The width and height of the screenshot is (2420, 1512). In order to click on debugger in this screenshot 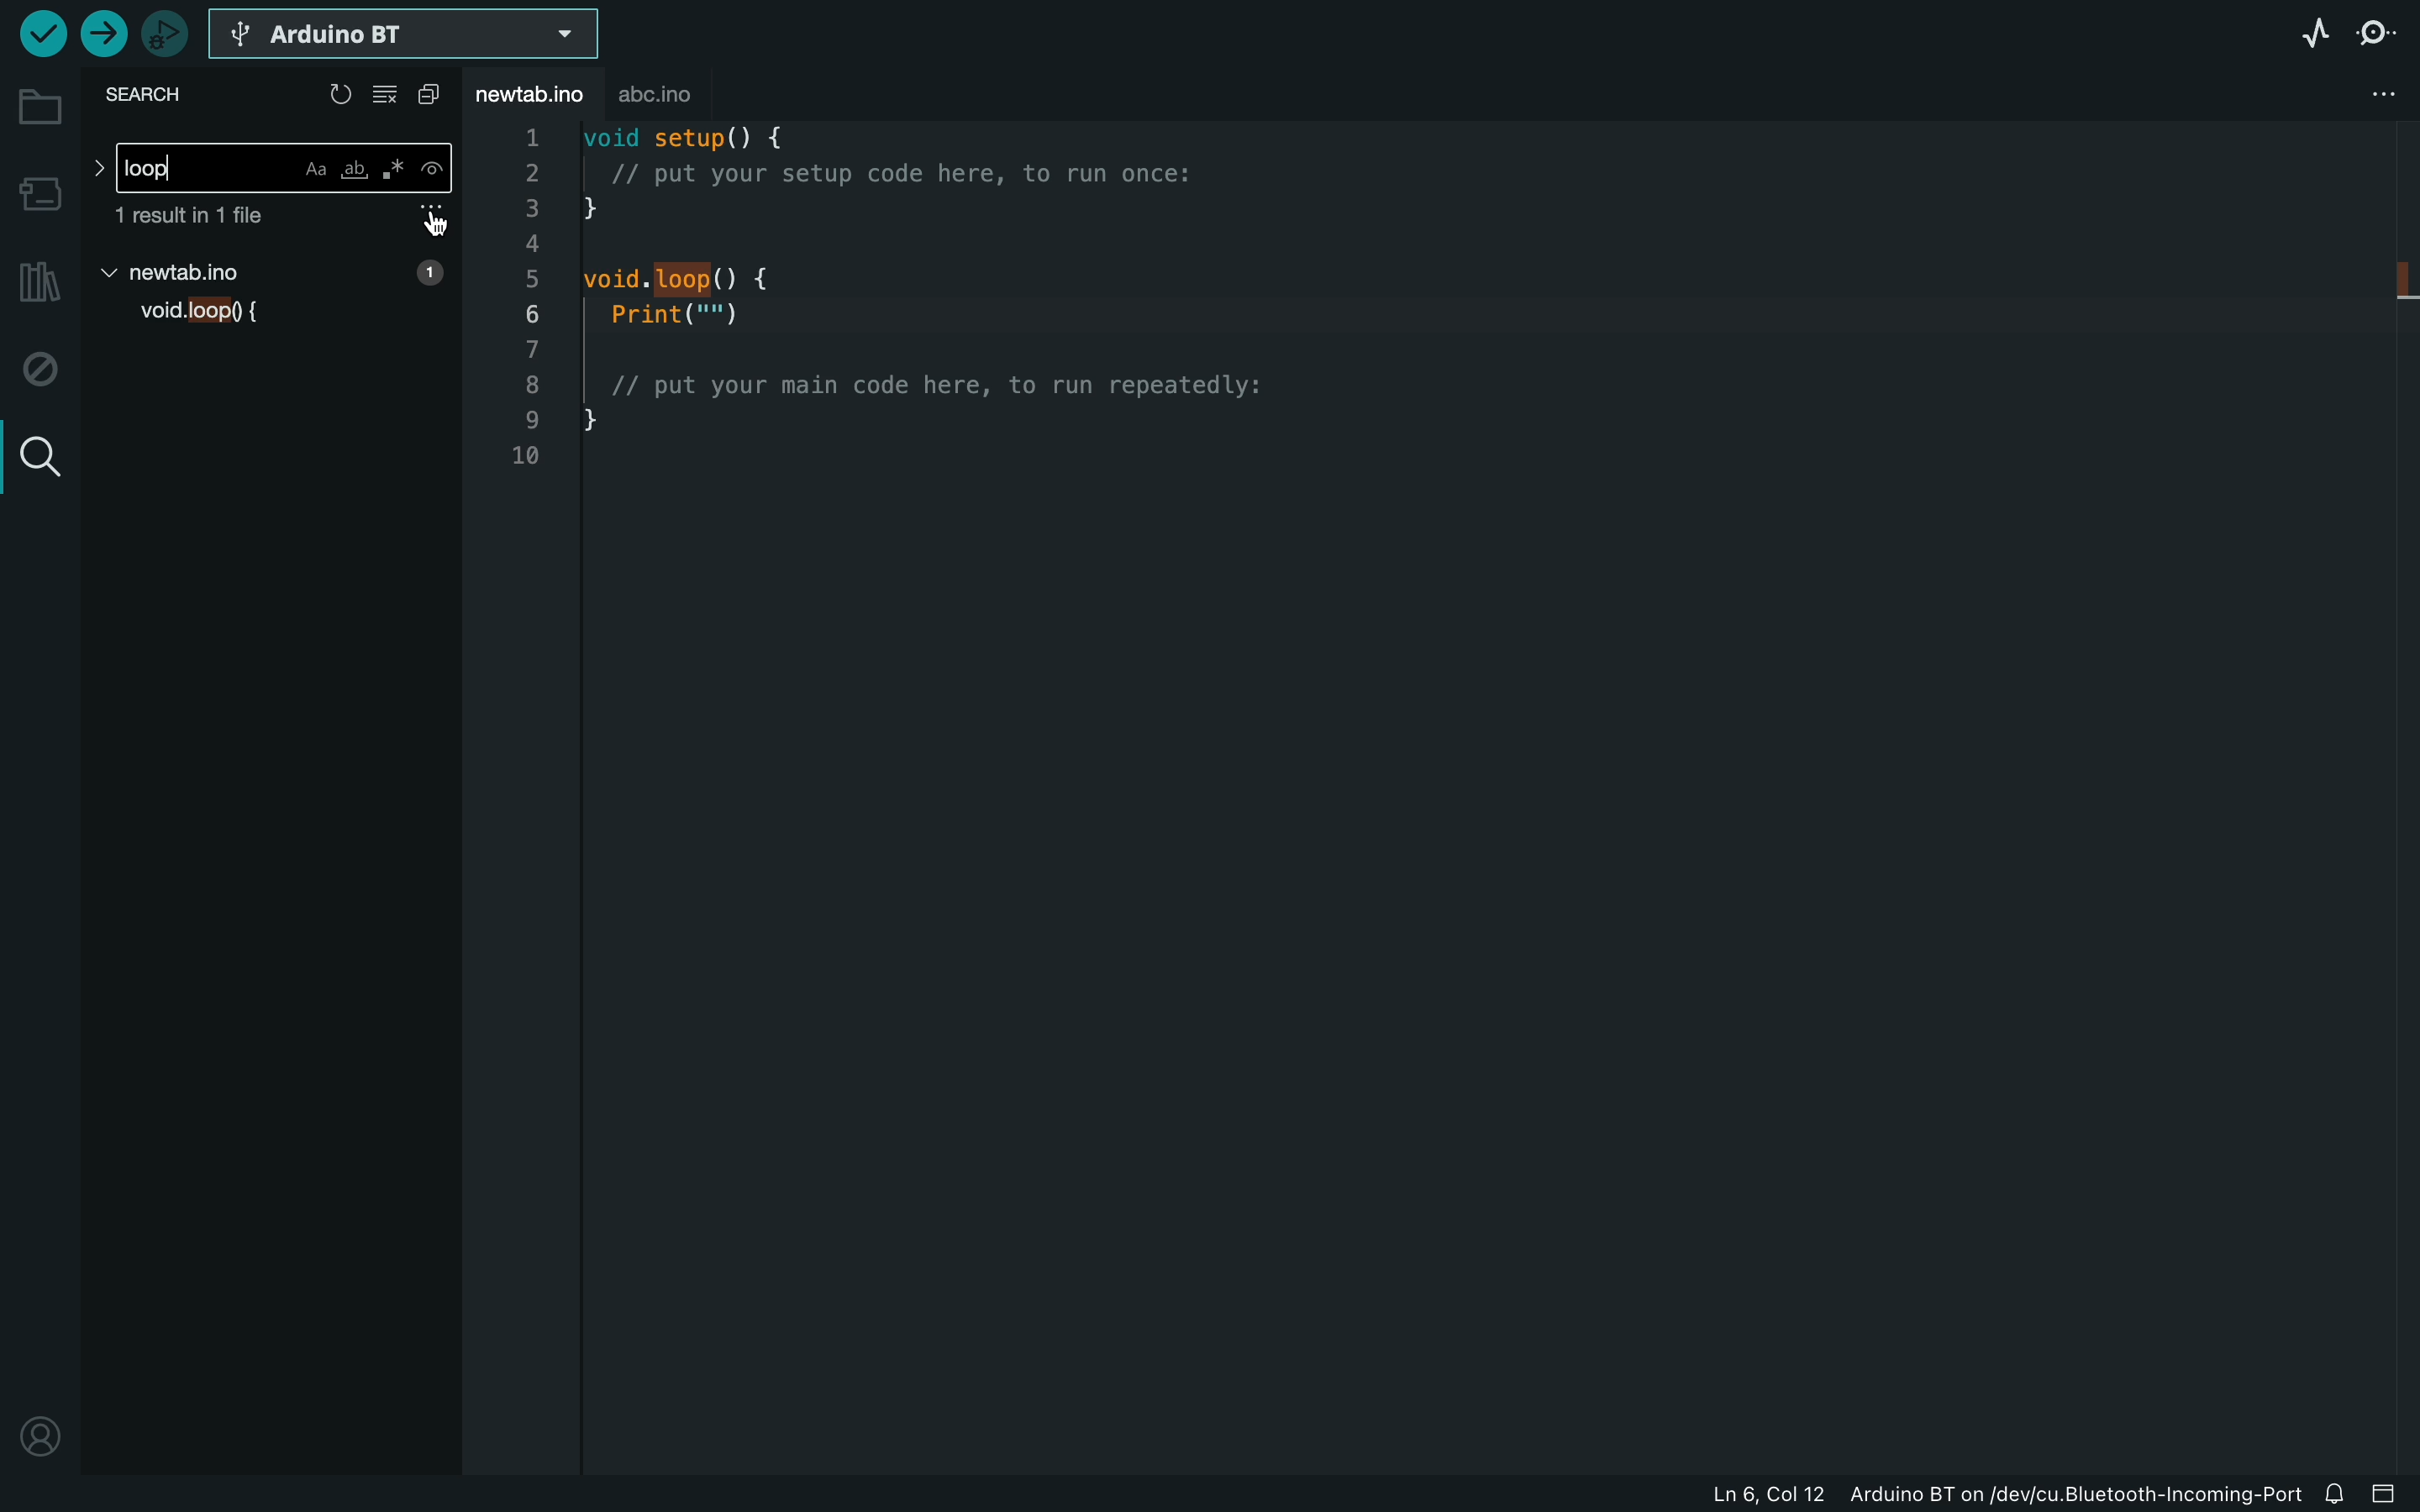, I will do `click(167, 37)`.